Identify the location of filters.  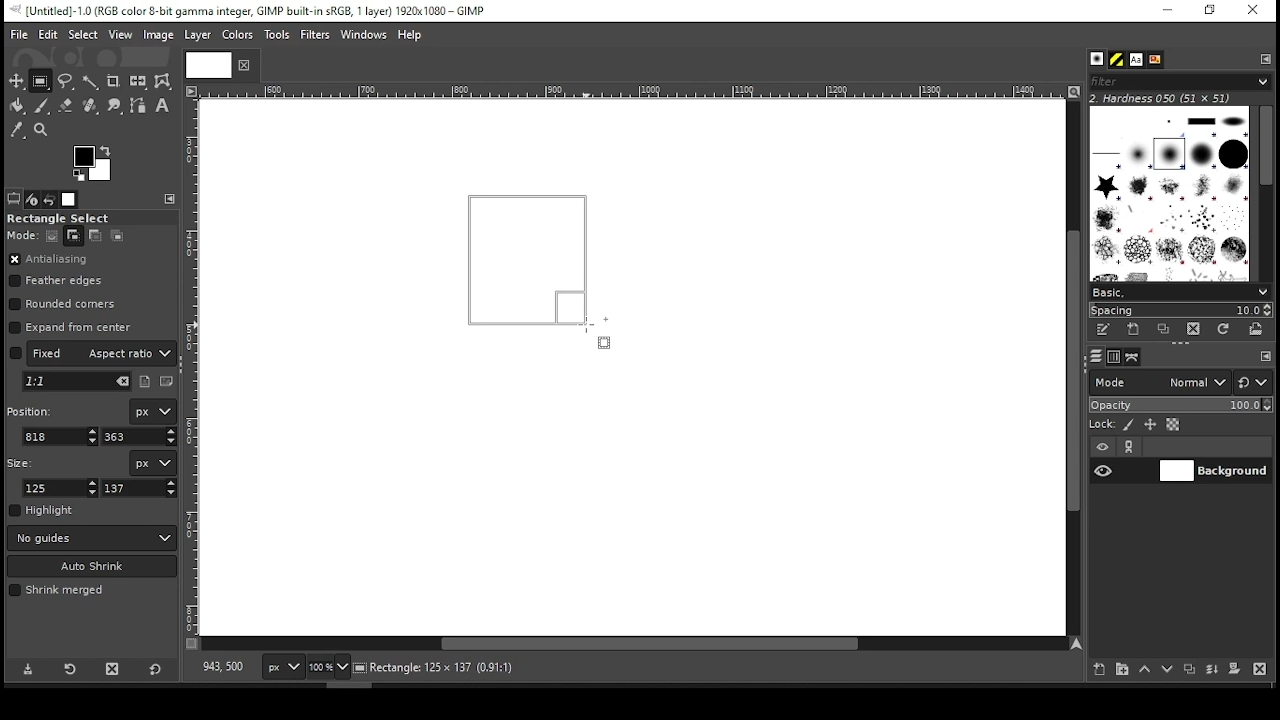
(1177, 82).